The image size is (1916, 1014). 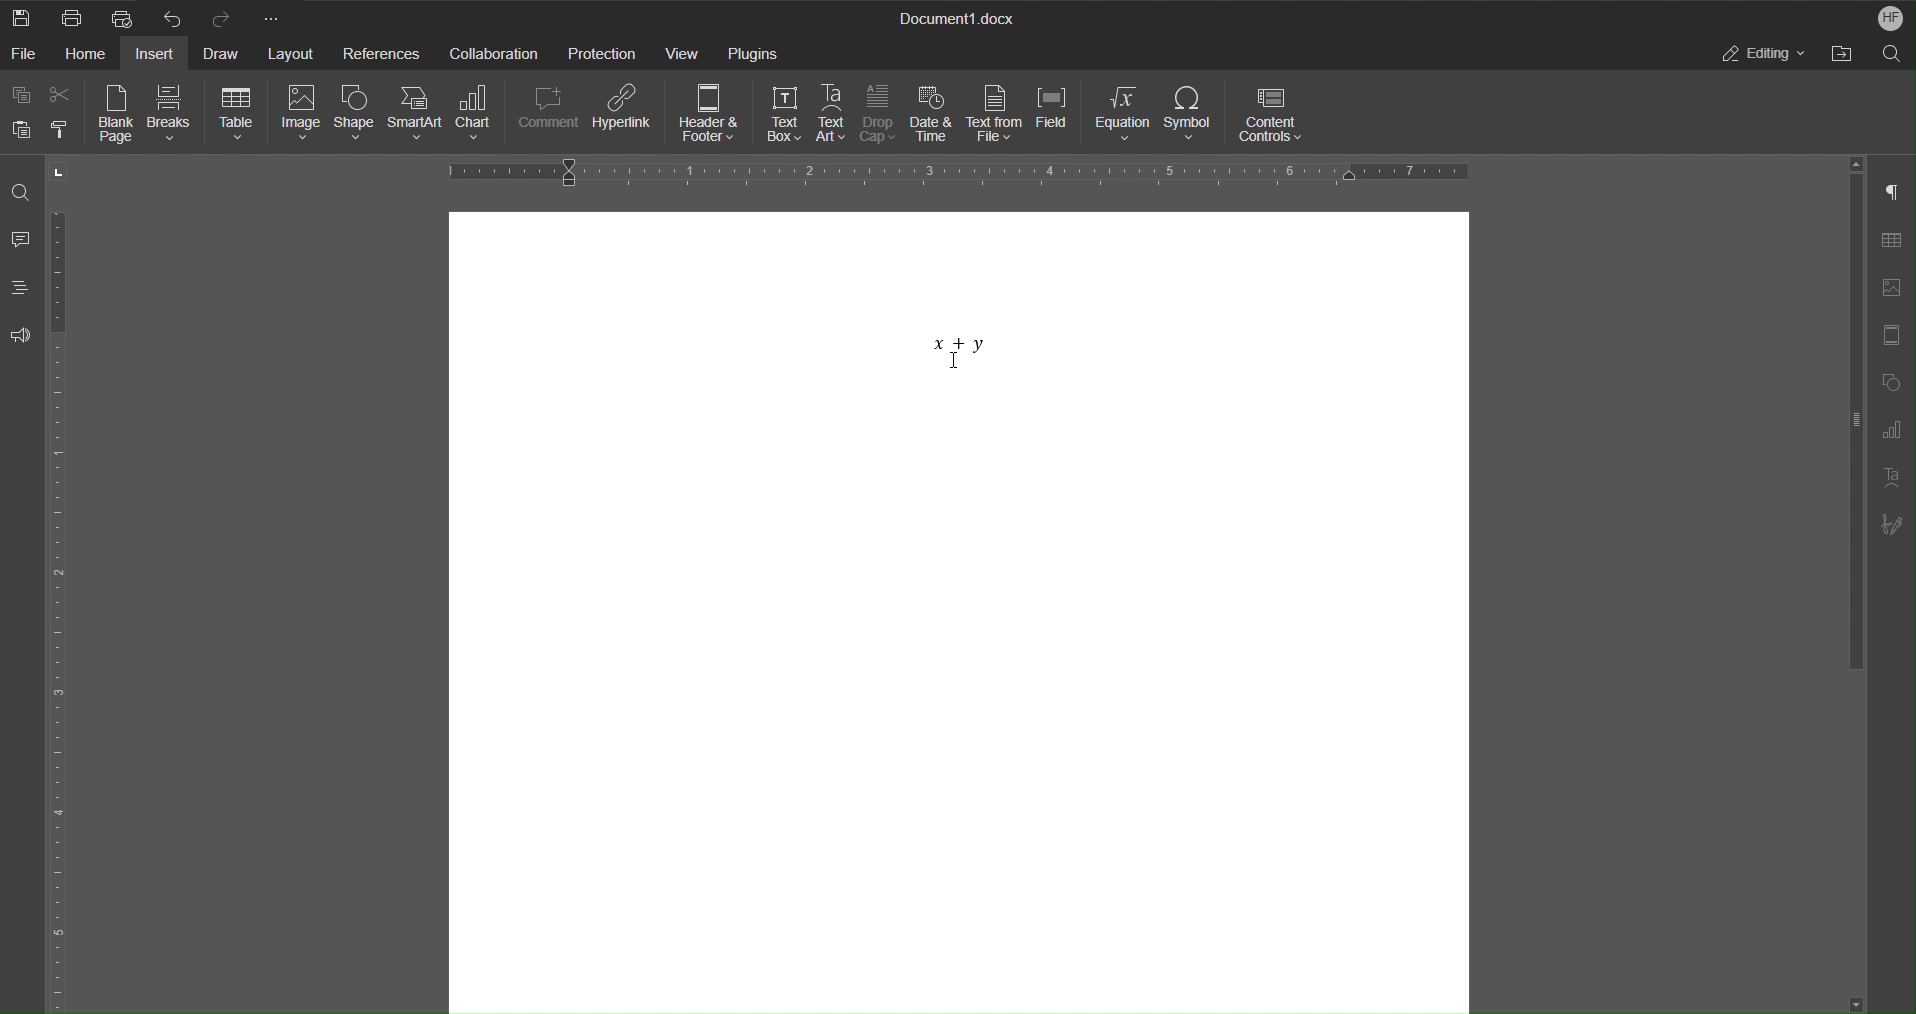 I want to click on Plugins, so click(x=755, y=51).